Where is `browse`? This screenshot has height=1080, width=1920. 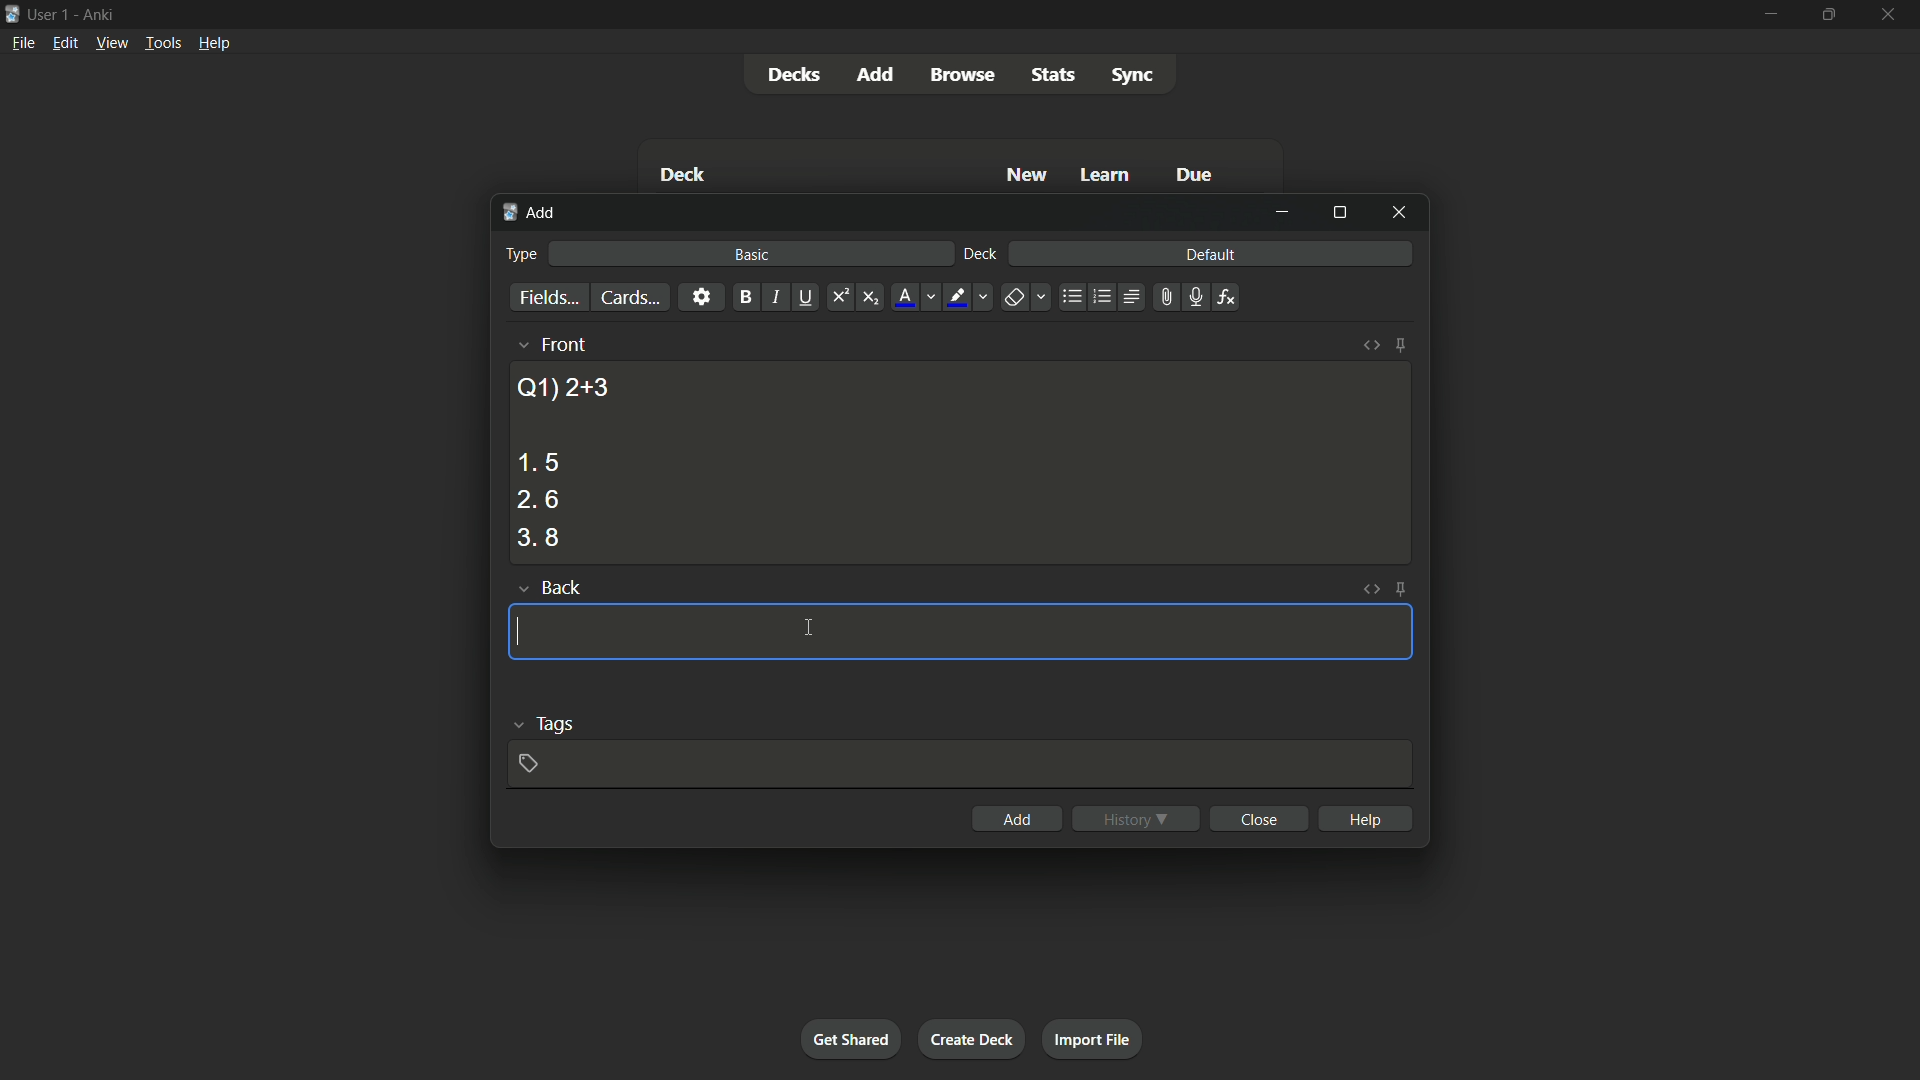 browse is located at coordinates (962, 75).